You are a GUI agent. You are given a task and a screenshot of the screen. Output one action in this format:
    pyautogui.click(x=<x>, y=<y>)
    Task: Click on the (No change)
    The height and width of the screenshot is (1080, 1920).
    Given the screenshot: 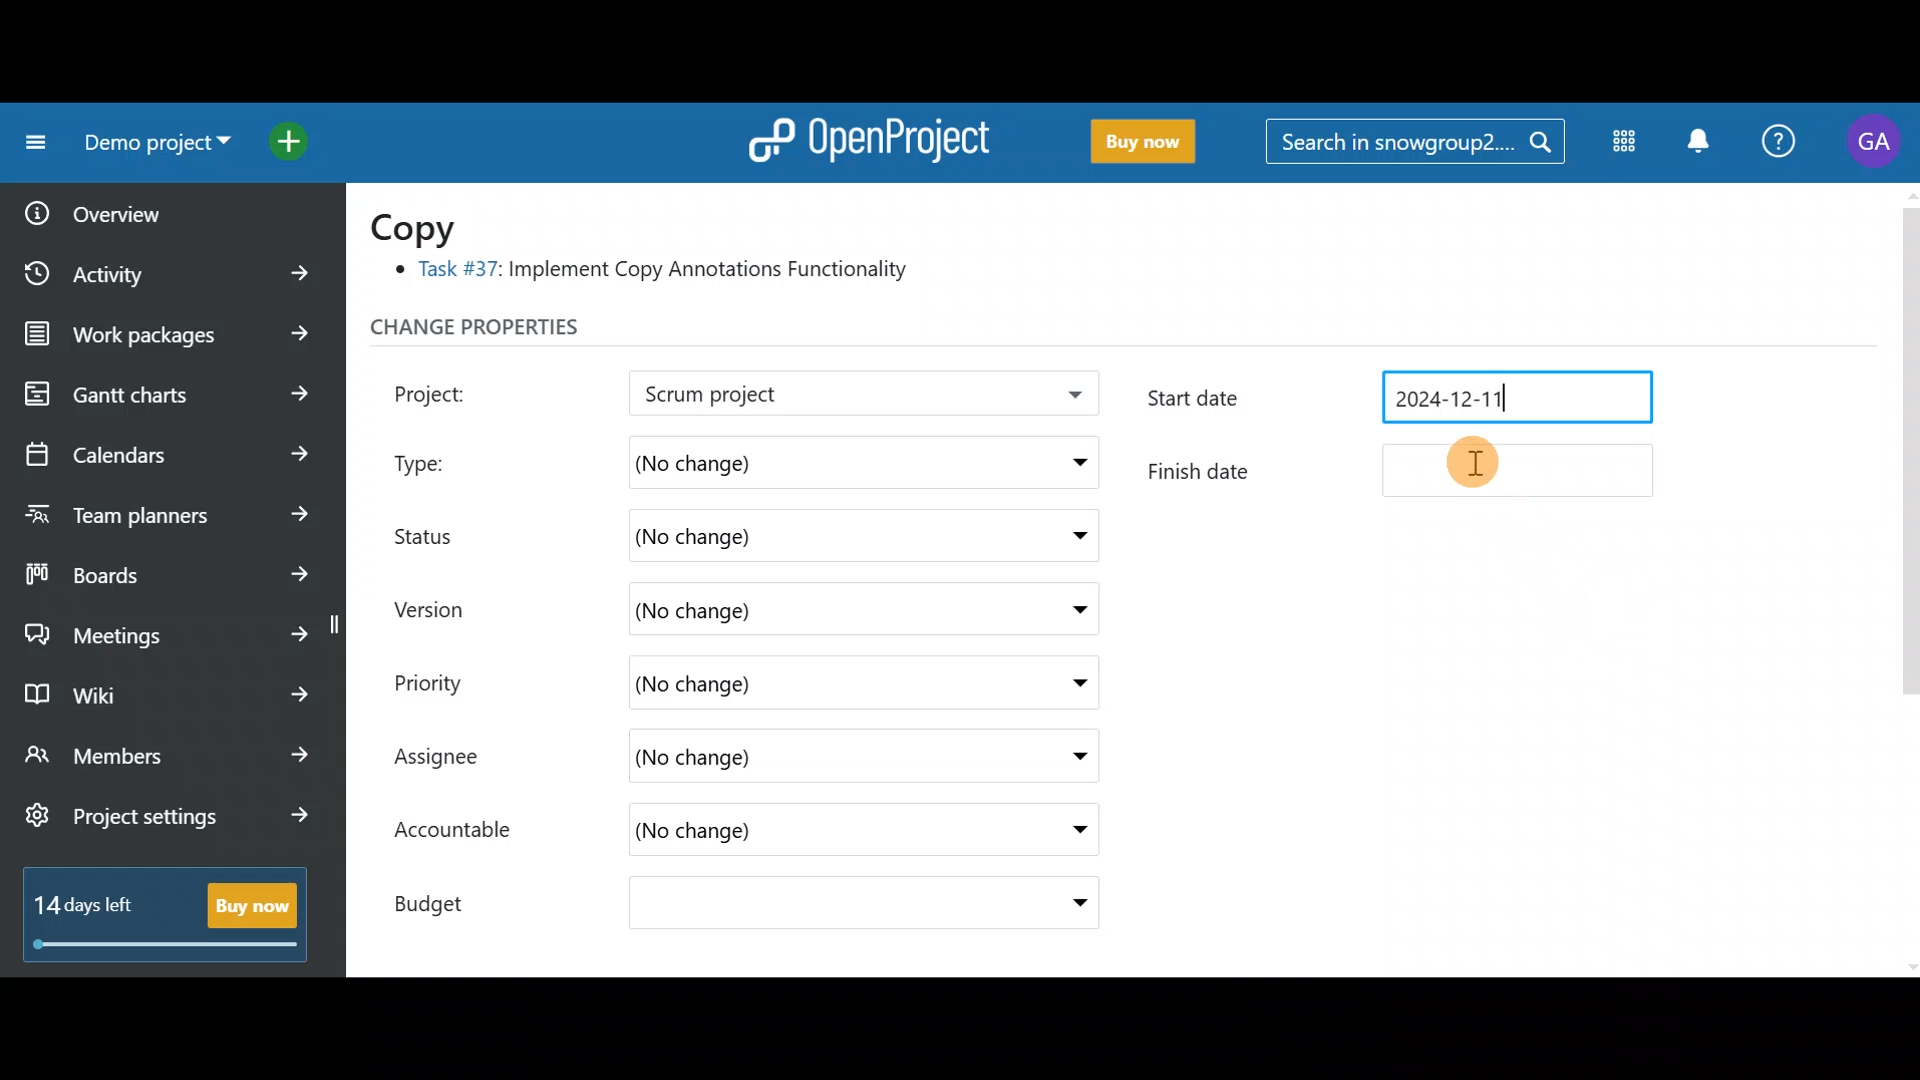 What is the action you would take?
    pyautogui.click(x=756, y=683)
    